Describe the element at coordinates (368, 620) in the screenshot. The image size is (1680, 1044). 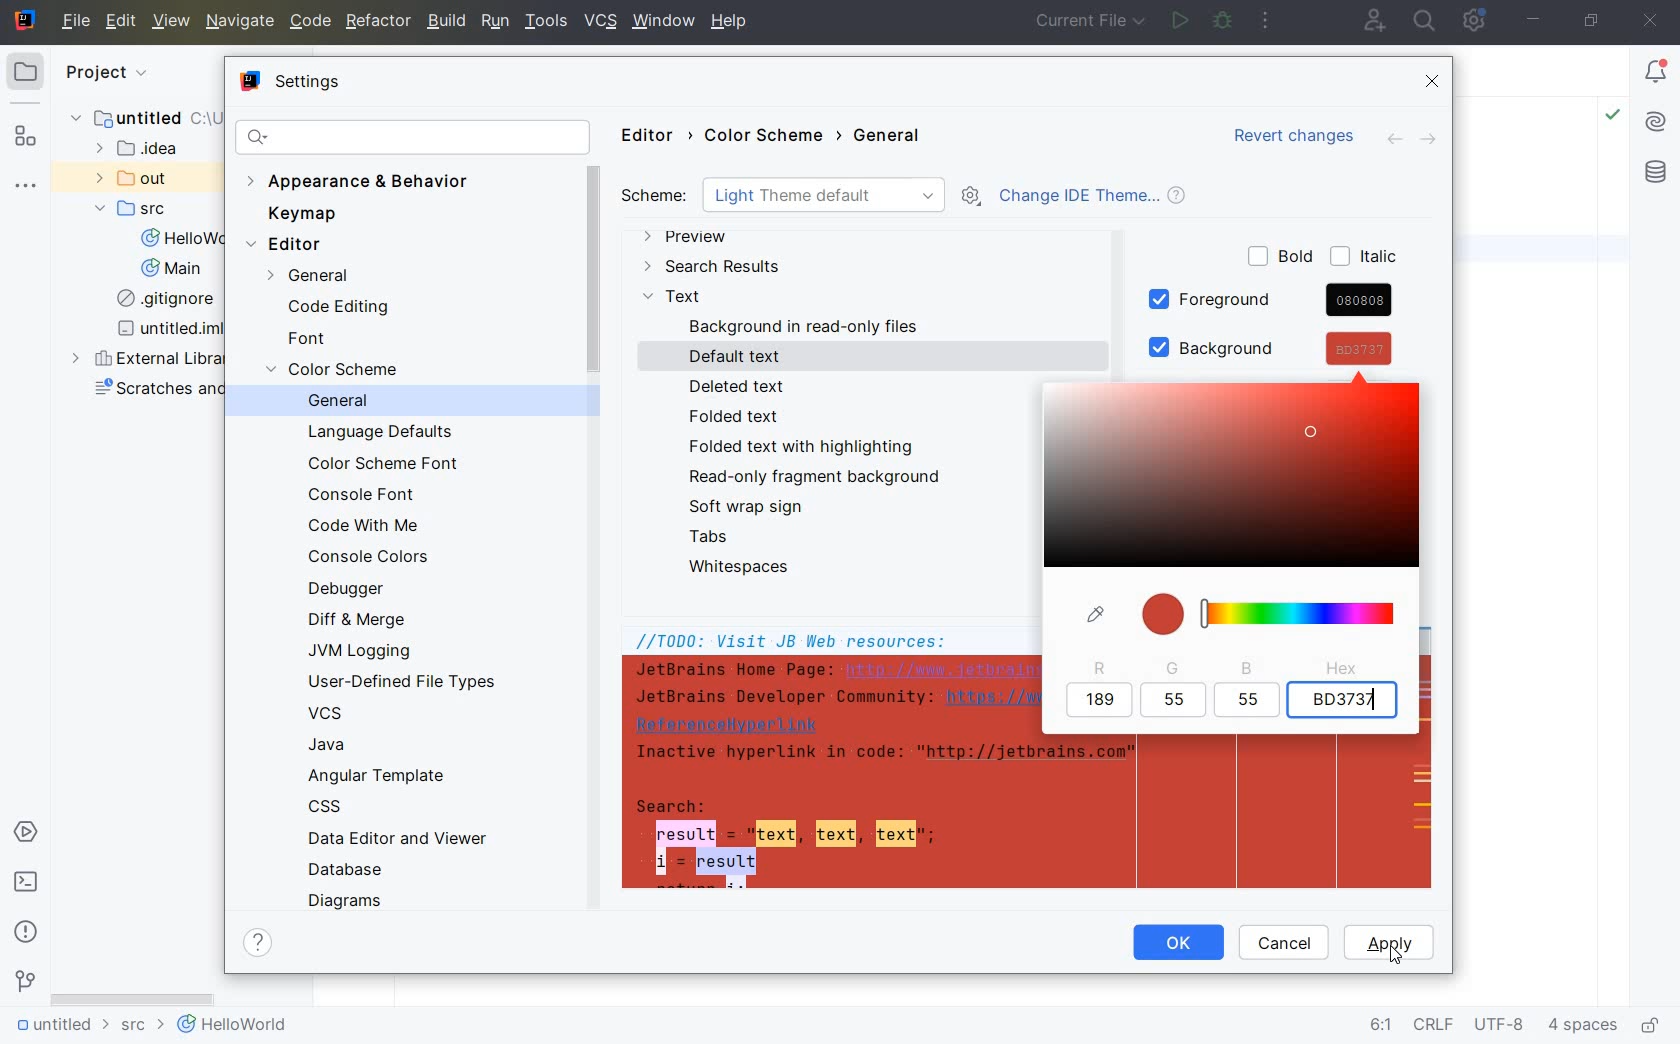
I see `DIFF & MERGE` at that location.